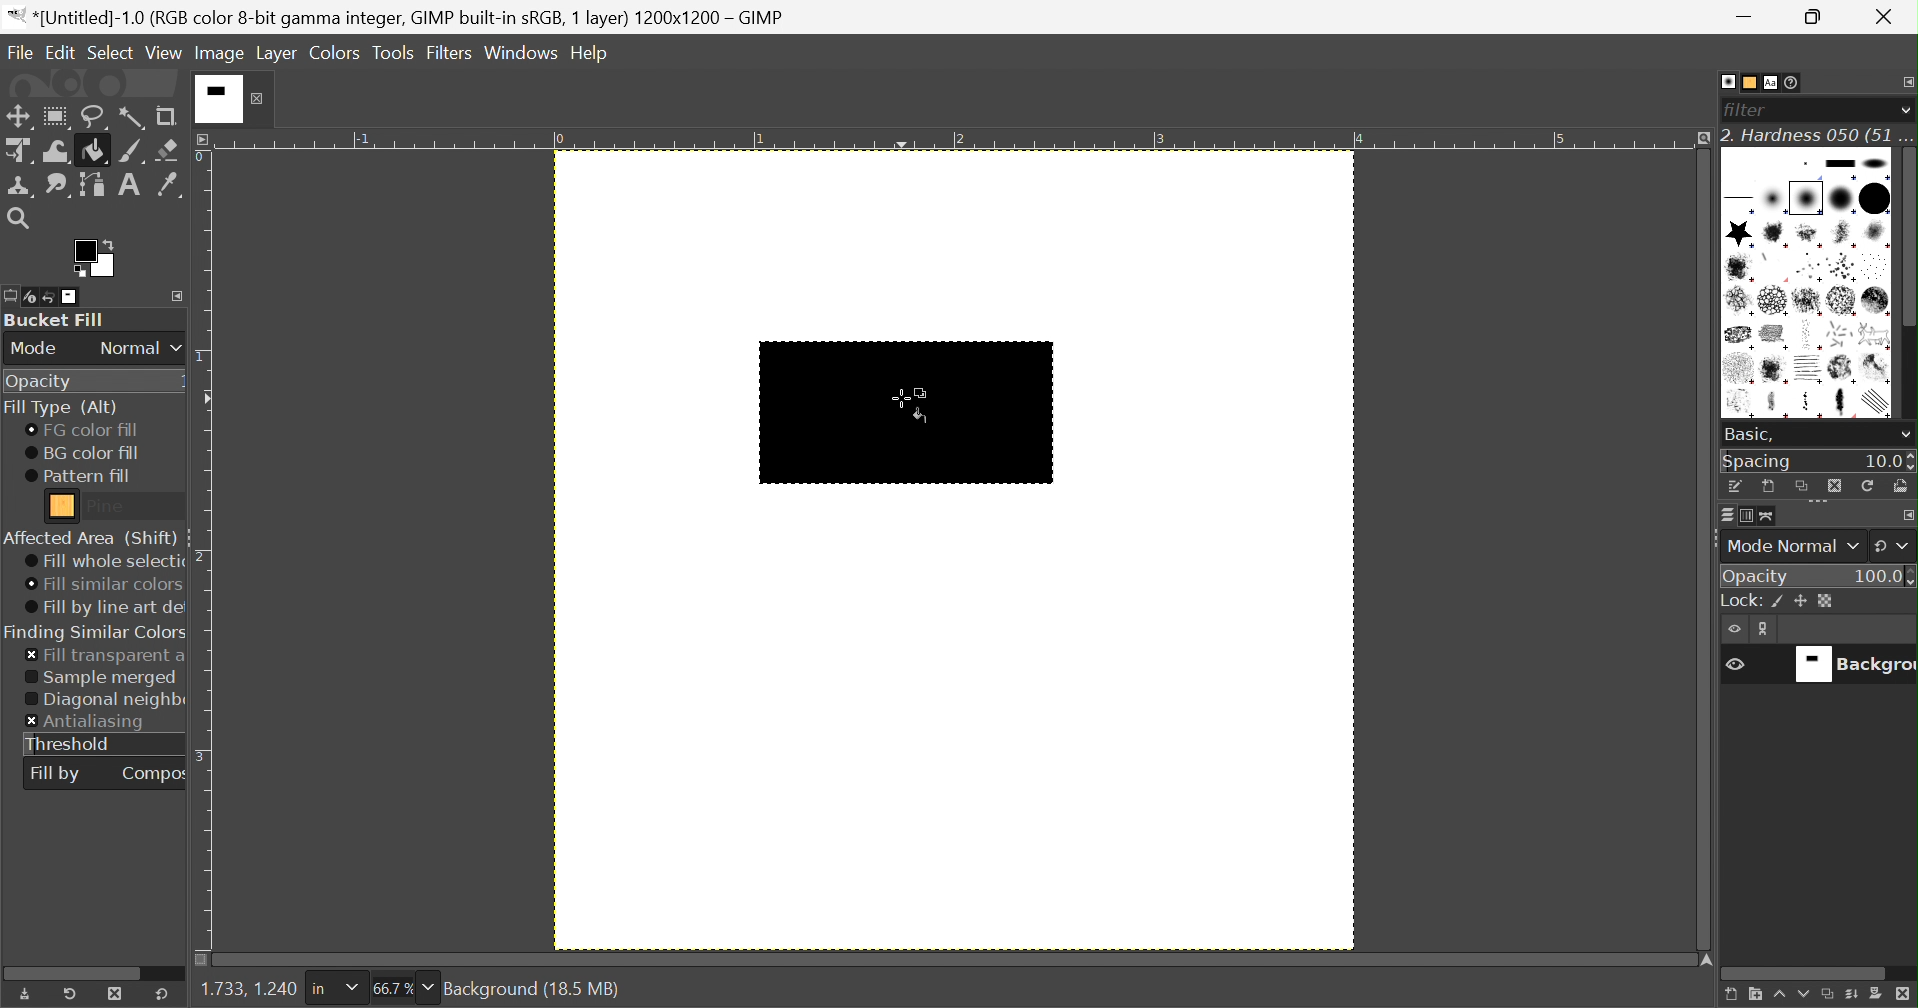 This screenshot has height=1008, width=1918. What do you see at coordinates (233, 98) in the screenshot?
I see `Close` at bounding box center [233, 98].